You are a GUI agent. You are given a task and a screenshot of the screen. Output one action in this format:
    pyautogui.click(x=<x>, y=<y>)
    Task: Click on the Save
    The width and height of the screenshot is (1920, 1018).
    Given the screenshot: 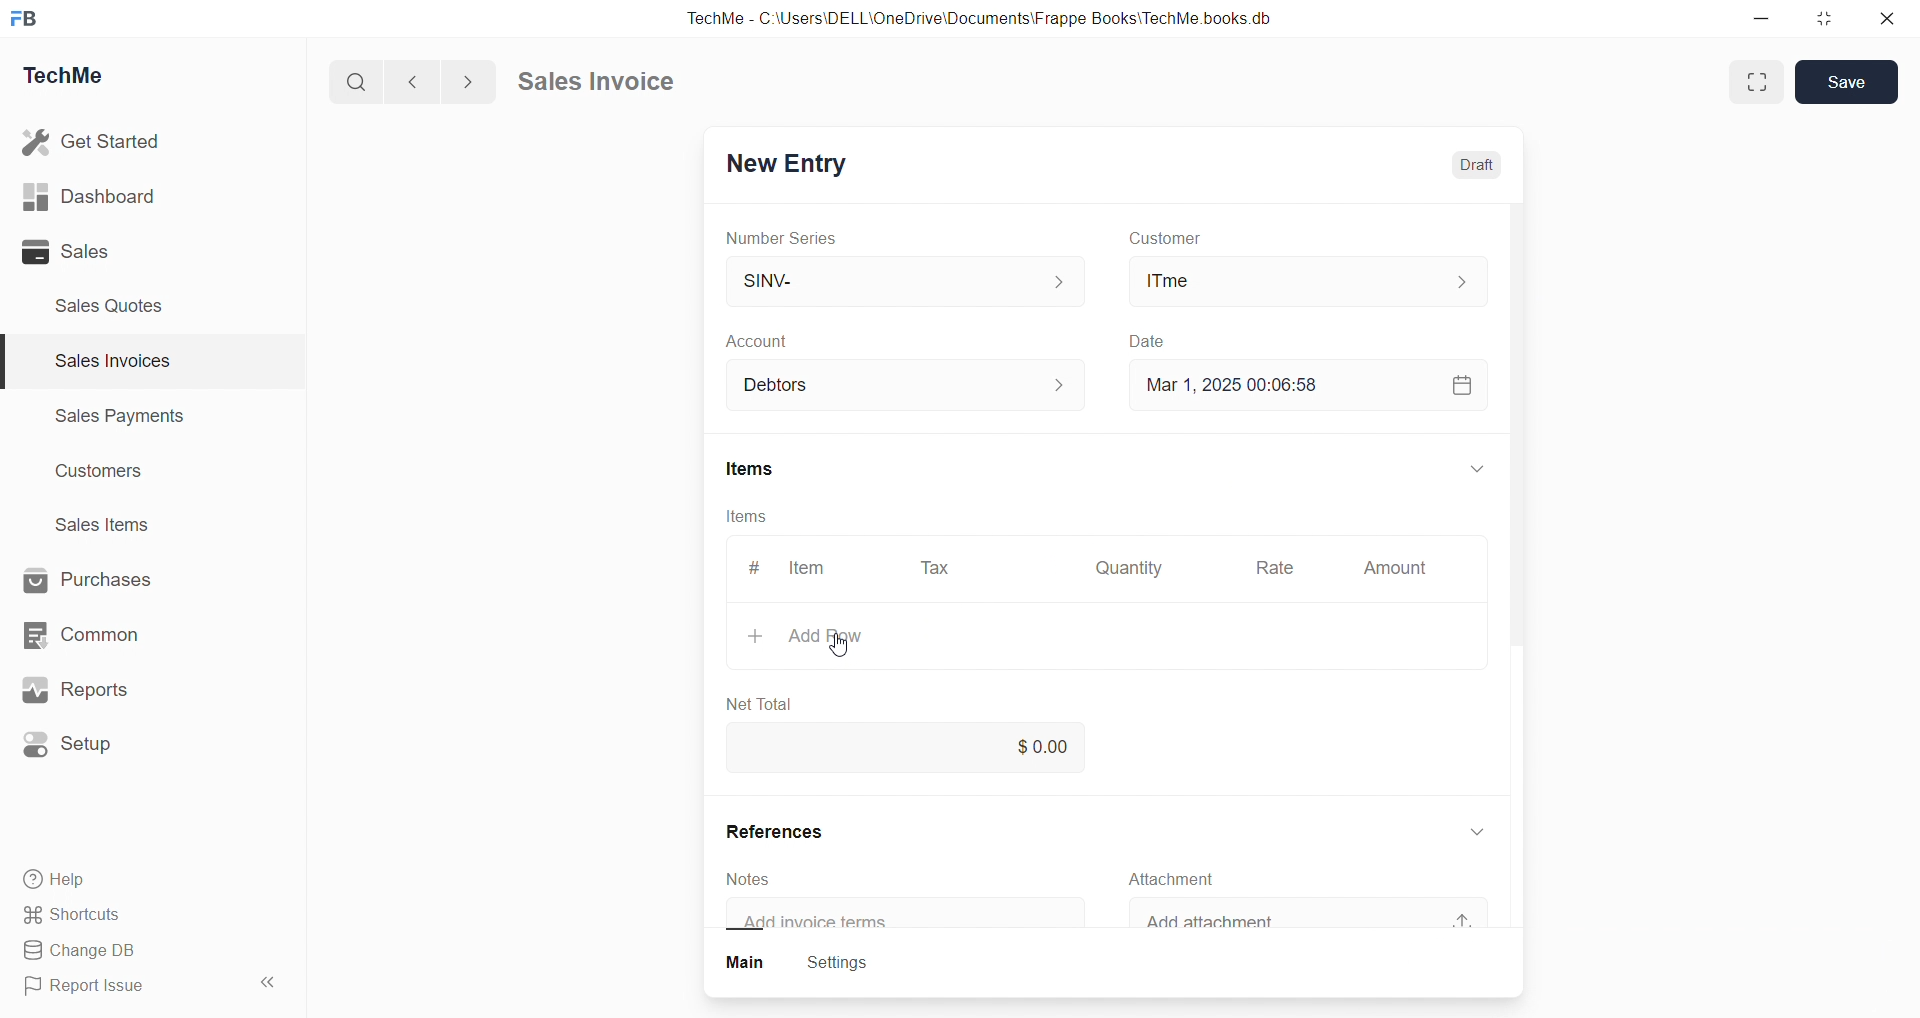 What is the action you would take?
    pyautogui.click(x=1852, y=81)
    